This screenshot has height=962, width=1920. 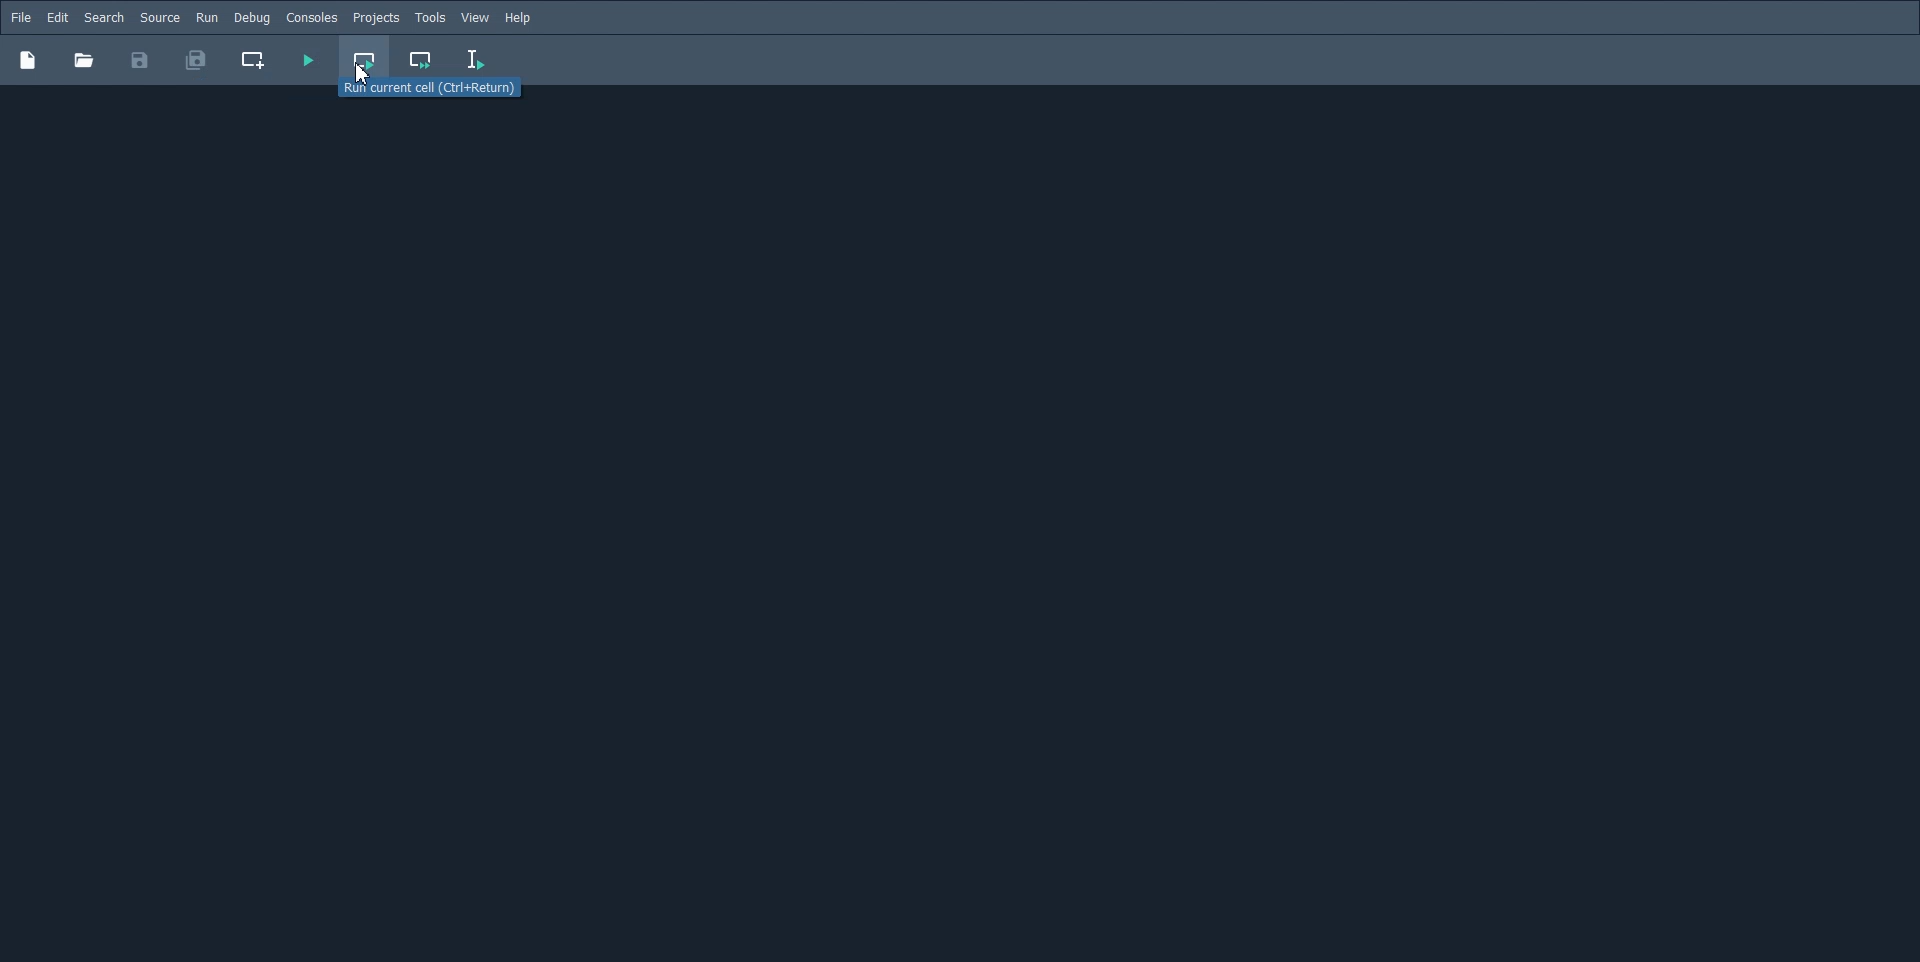 I want to click on Projects, so click(x=376, y=18).